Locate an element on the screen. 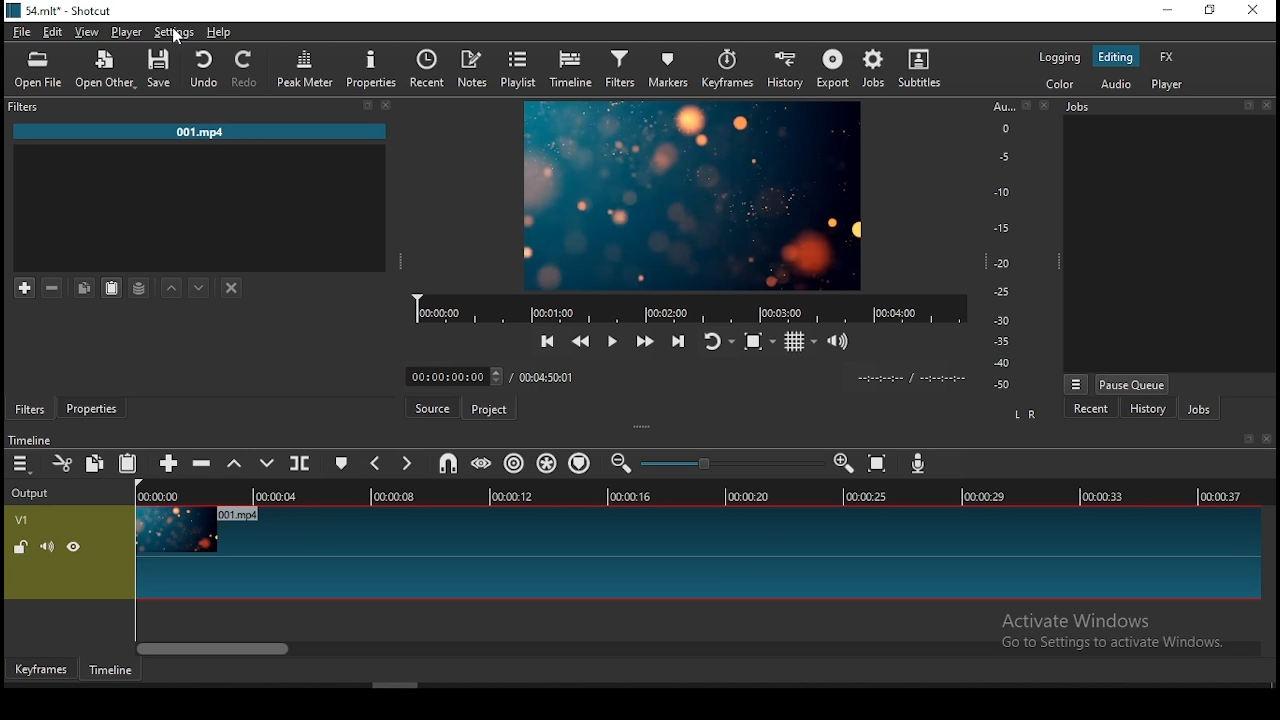  source is located at coordinates (432, 409).